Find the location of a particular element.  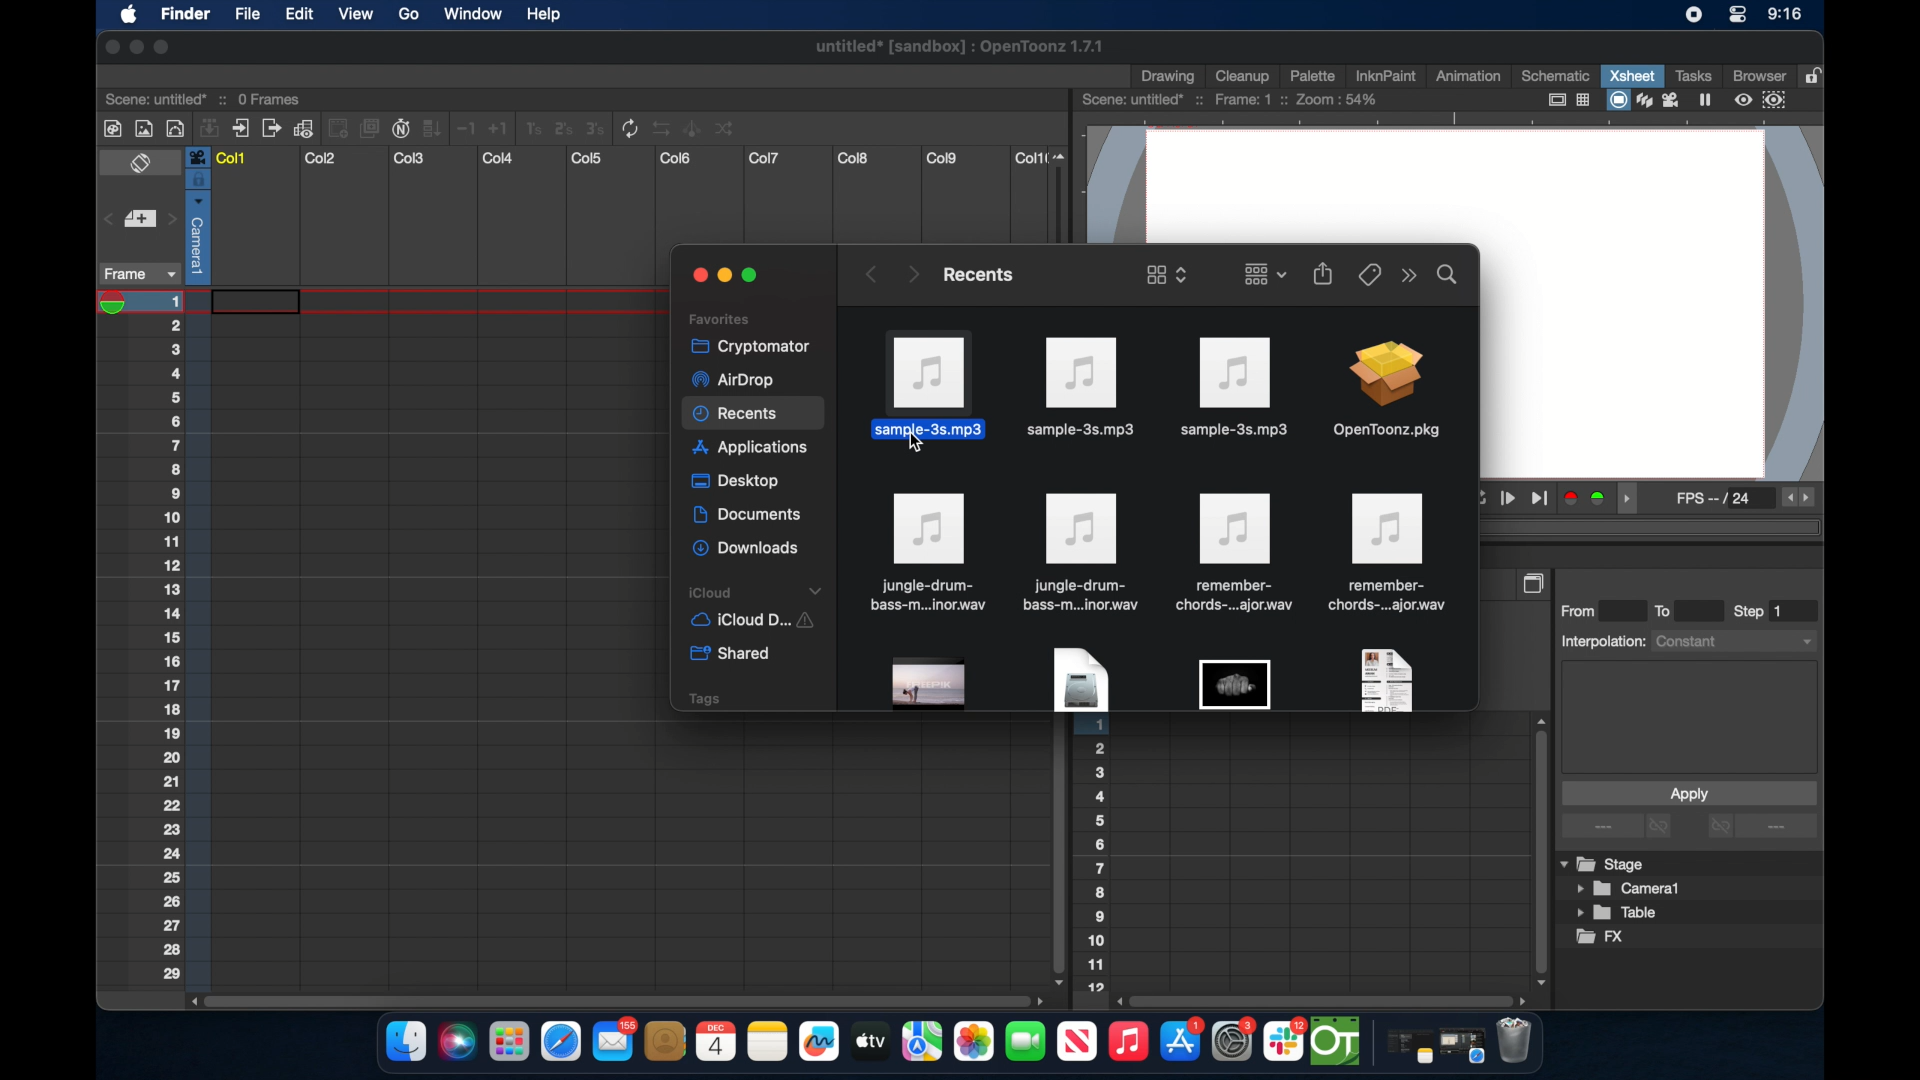

appstore is located at coordinates (1182, 1042).